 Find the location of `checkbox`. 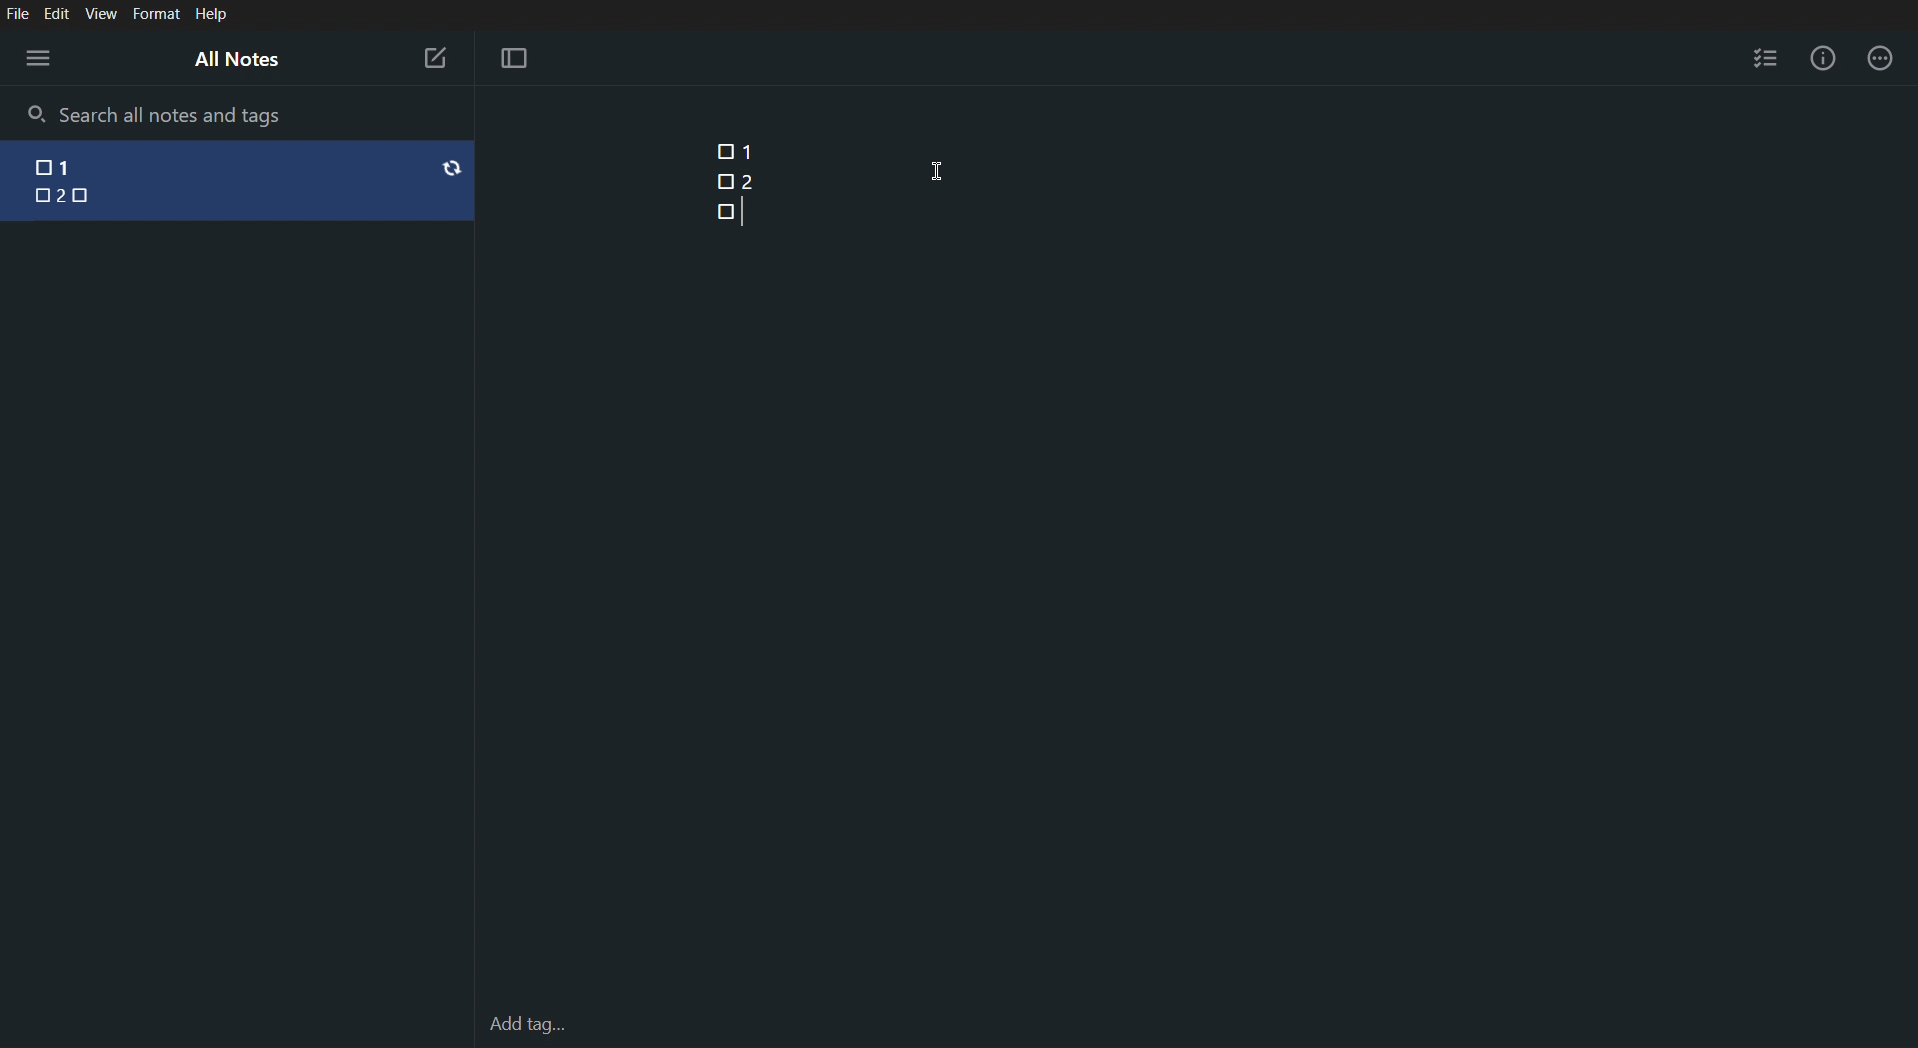

checkbox is located at coordinates (34, 195).